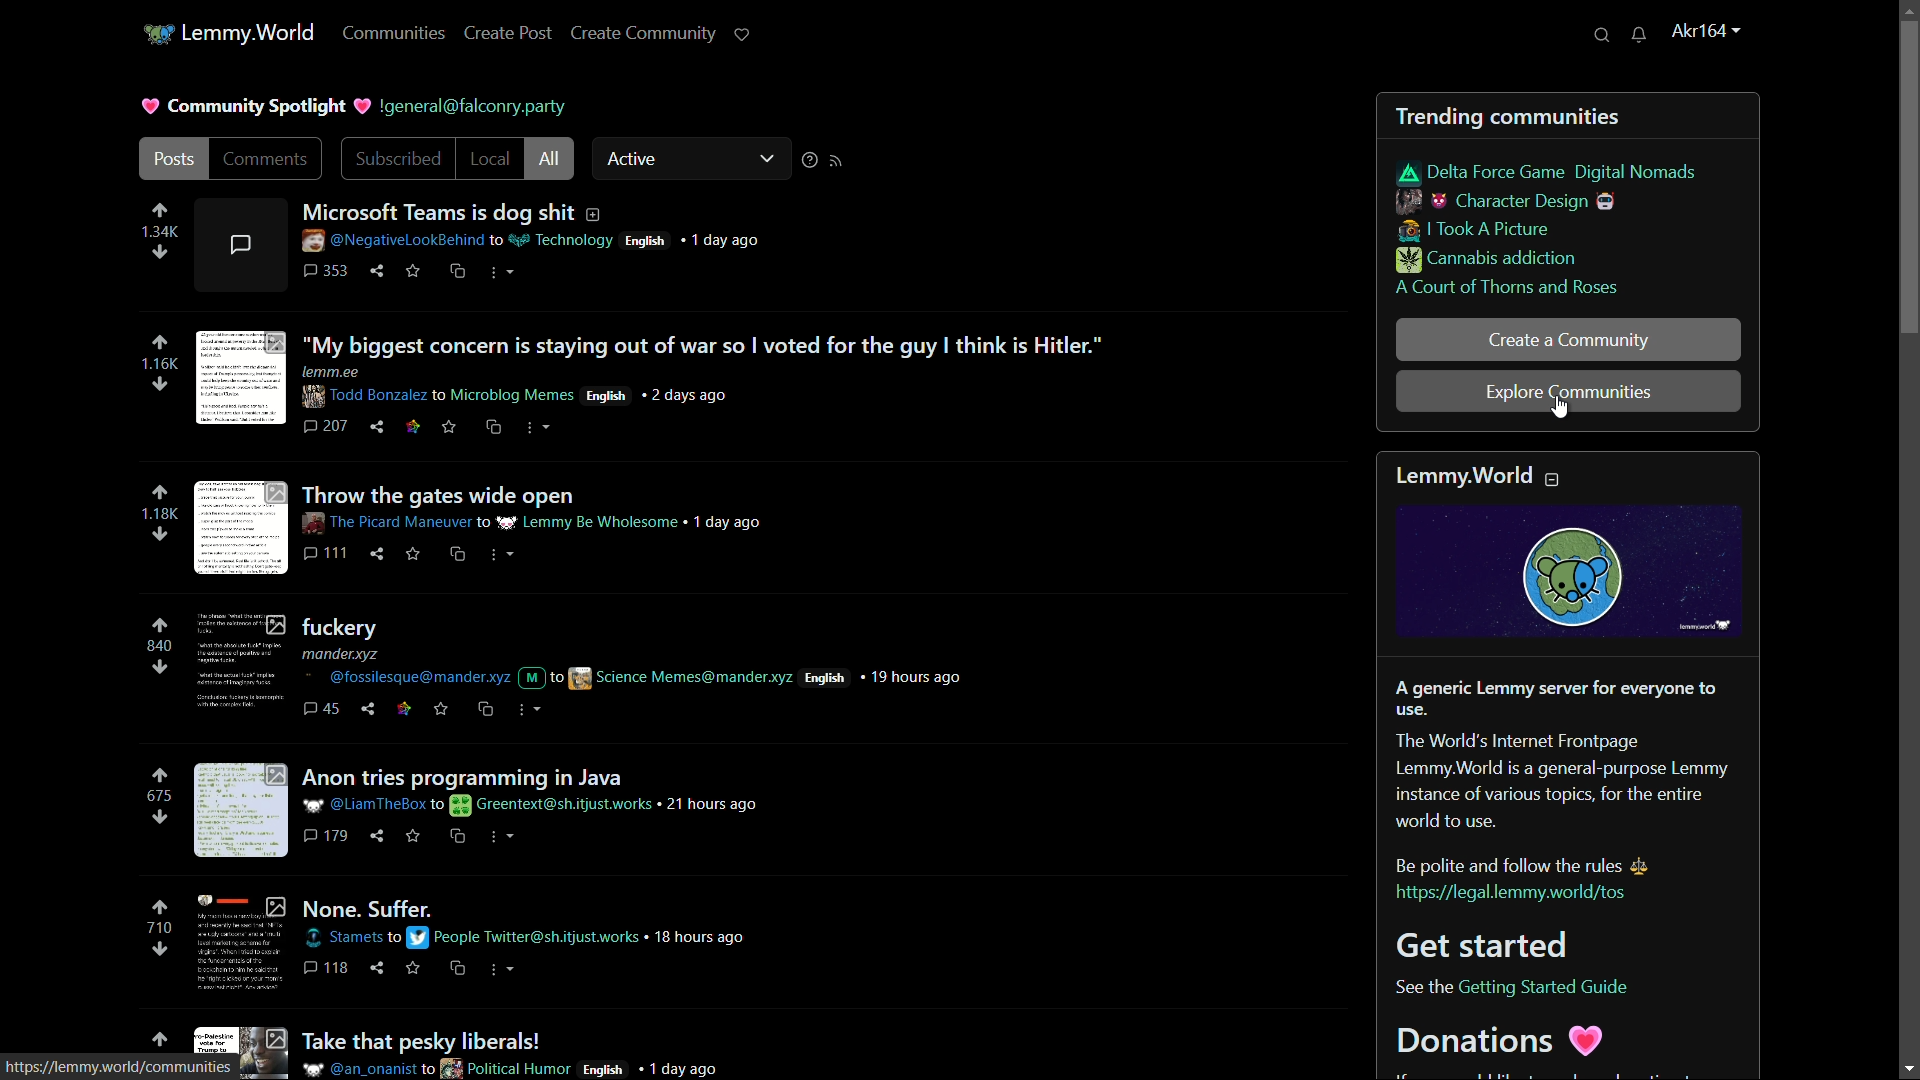 The height and width of the screenshot is (1080, 1920). What do you see at coordinates (377, 836) in the screenshot?
I see `share` at bounding box center [377, 836].